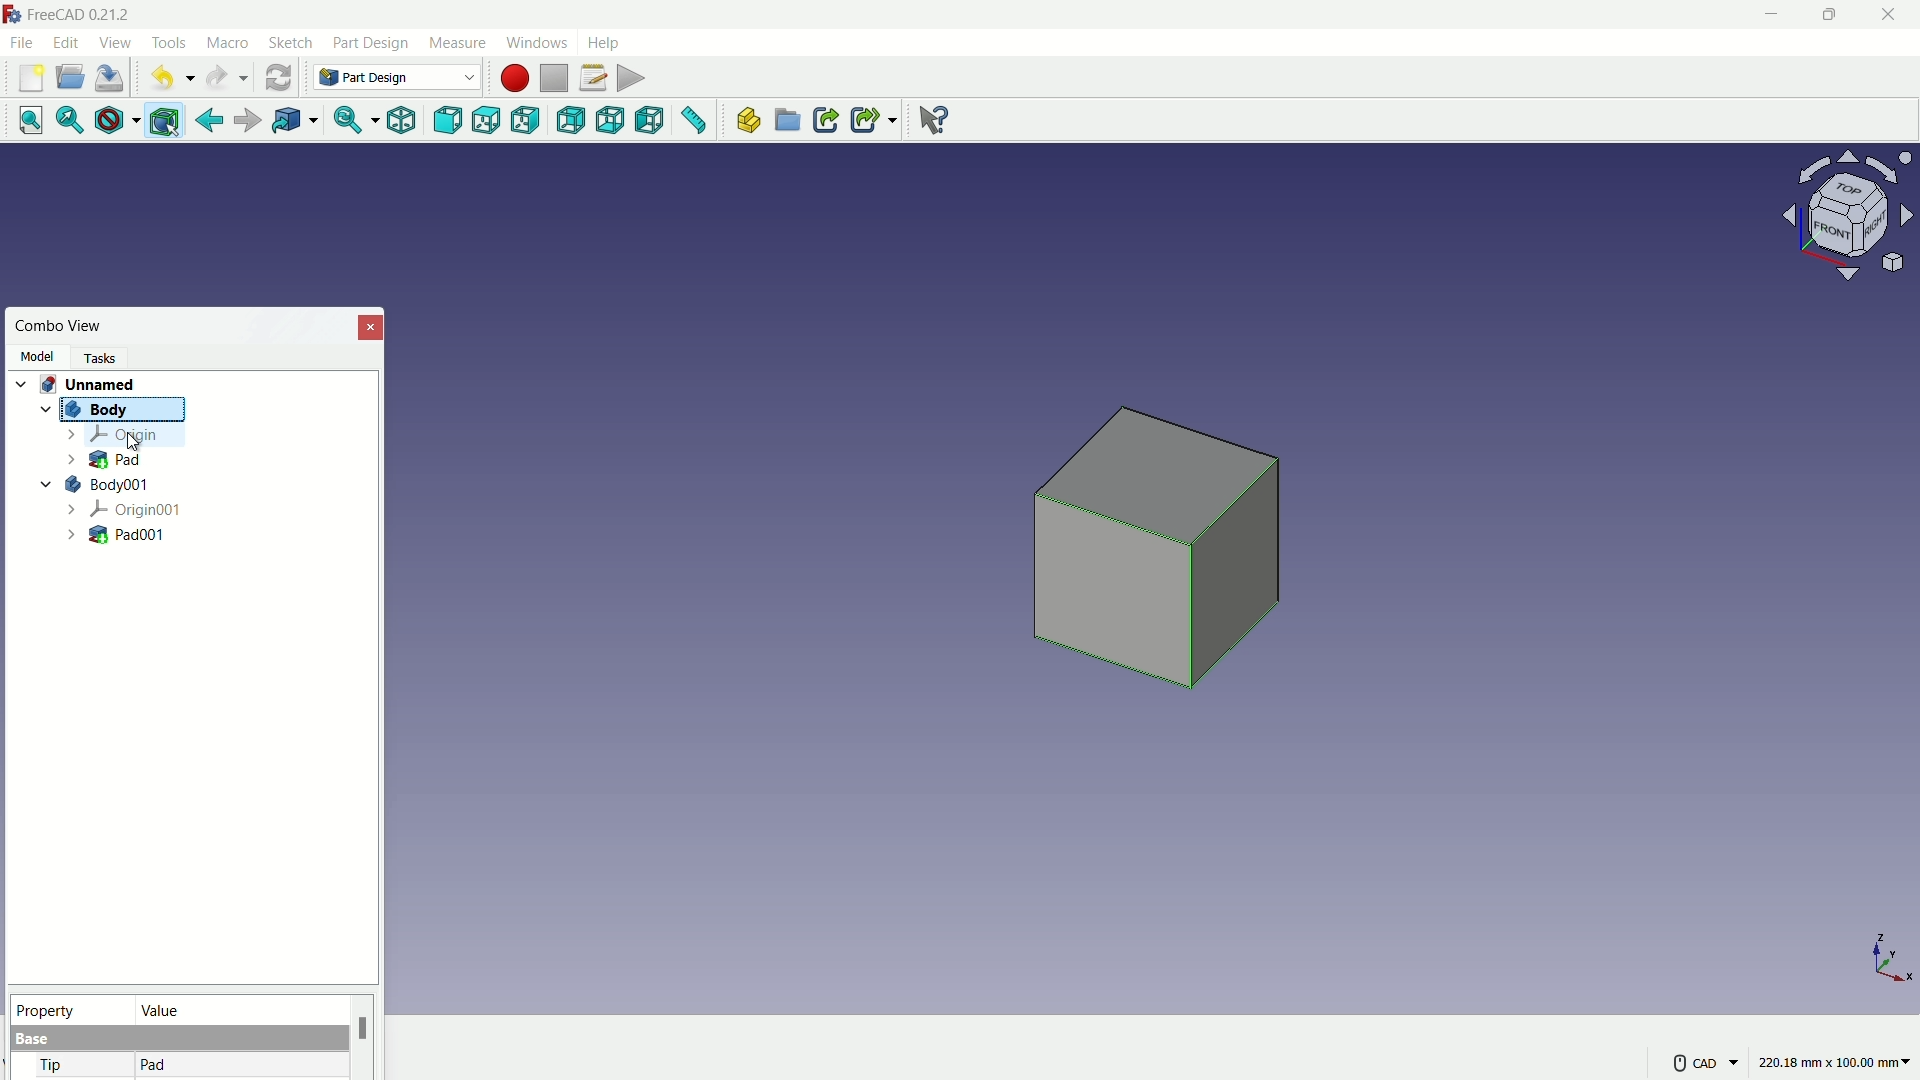  I want to click on sync view, so click(347, 122).